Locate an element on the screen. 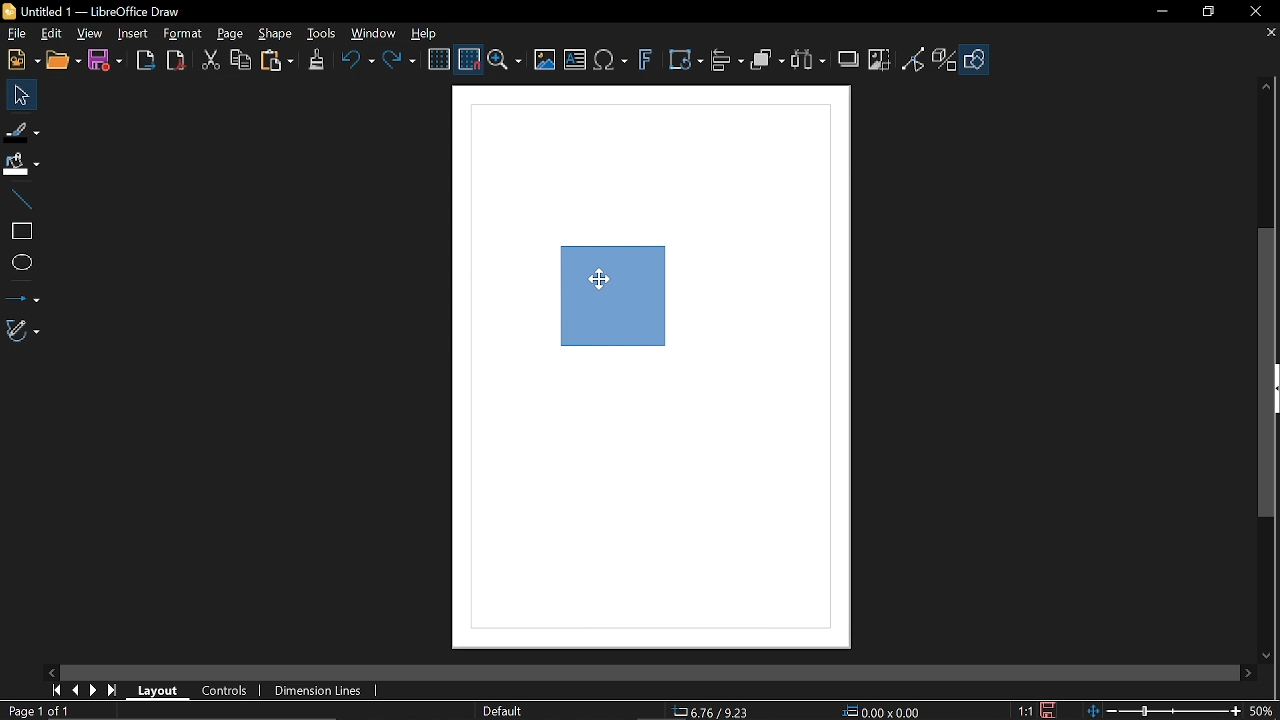  Undo is located at coordinates (354, 62).